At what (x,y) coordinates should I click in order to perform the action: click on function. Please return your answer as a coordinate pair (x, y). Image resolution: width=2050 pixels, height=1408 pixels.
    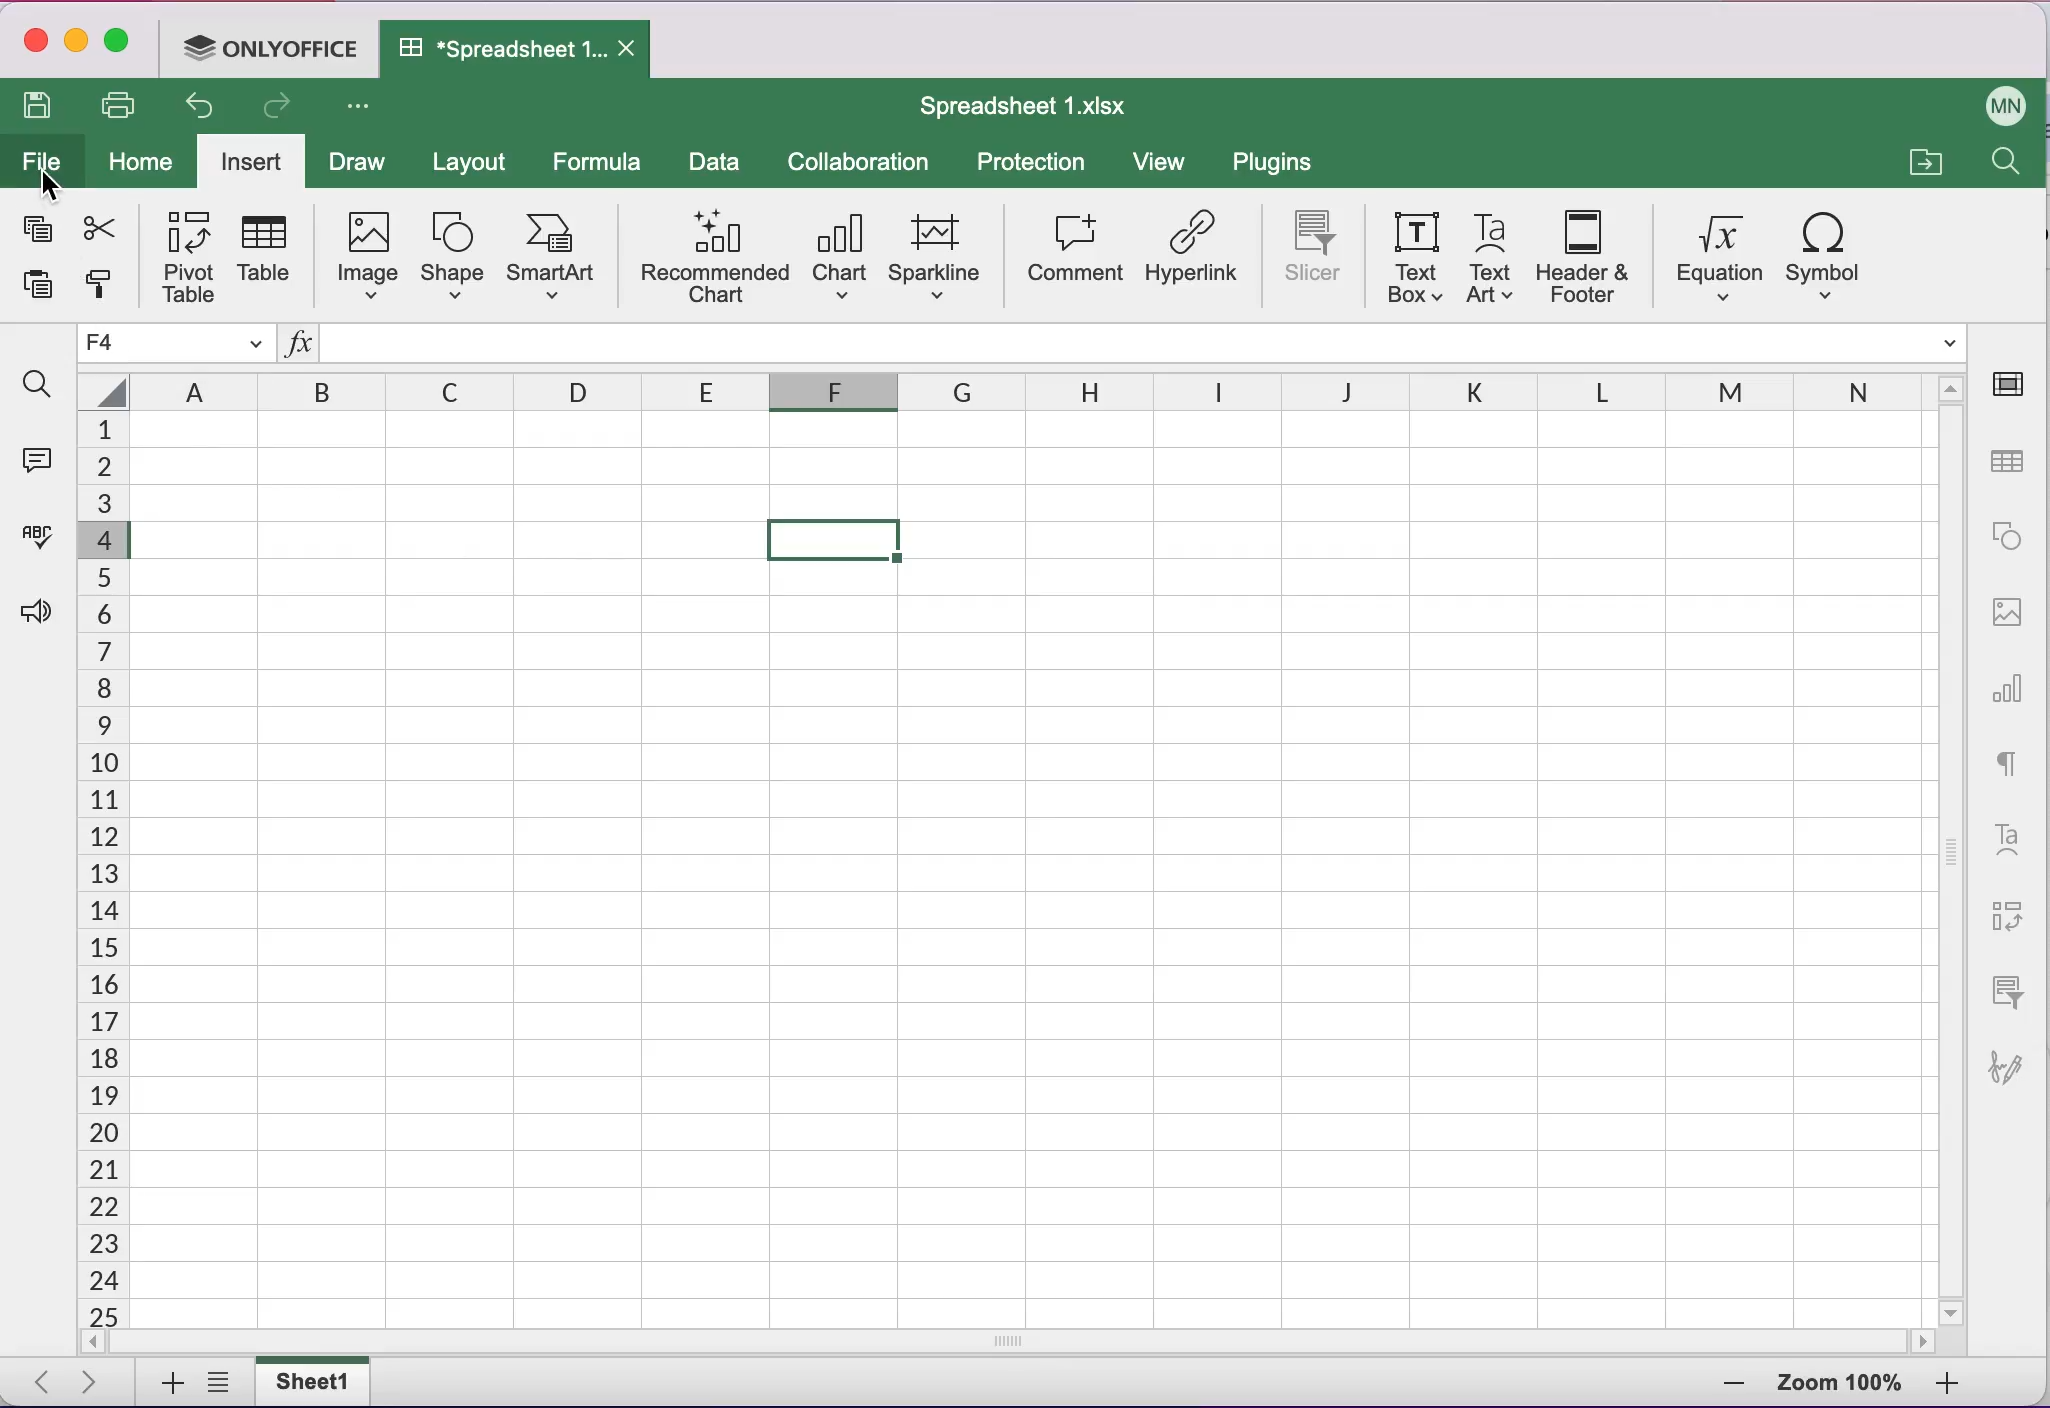
    Looking at the image, I should click on (299, 347).